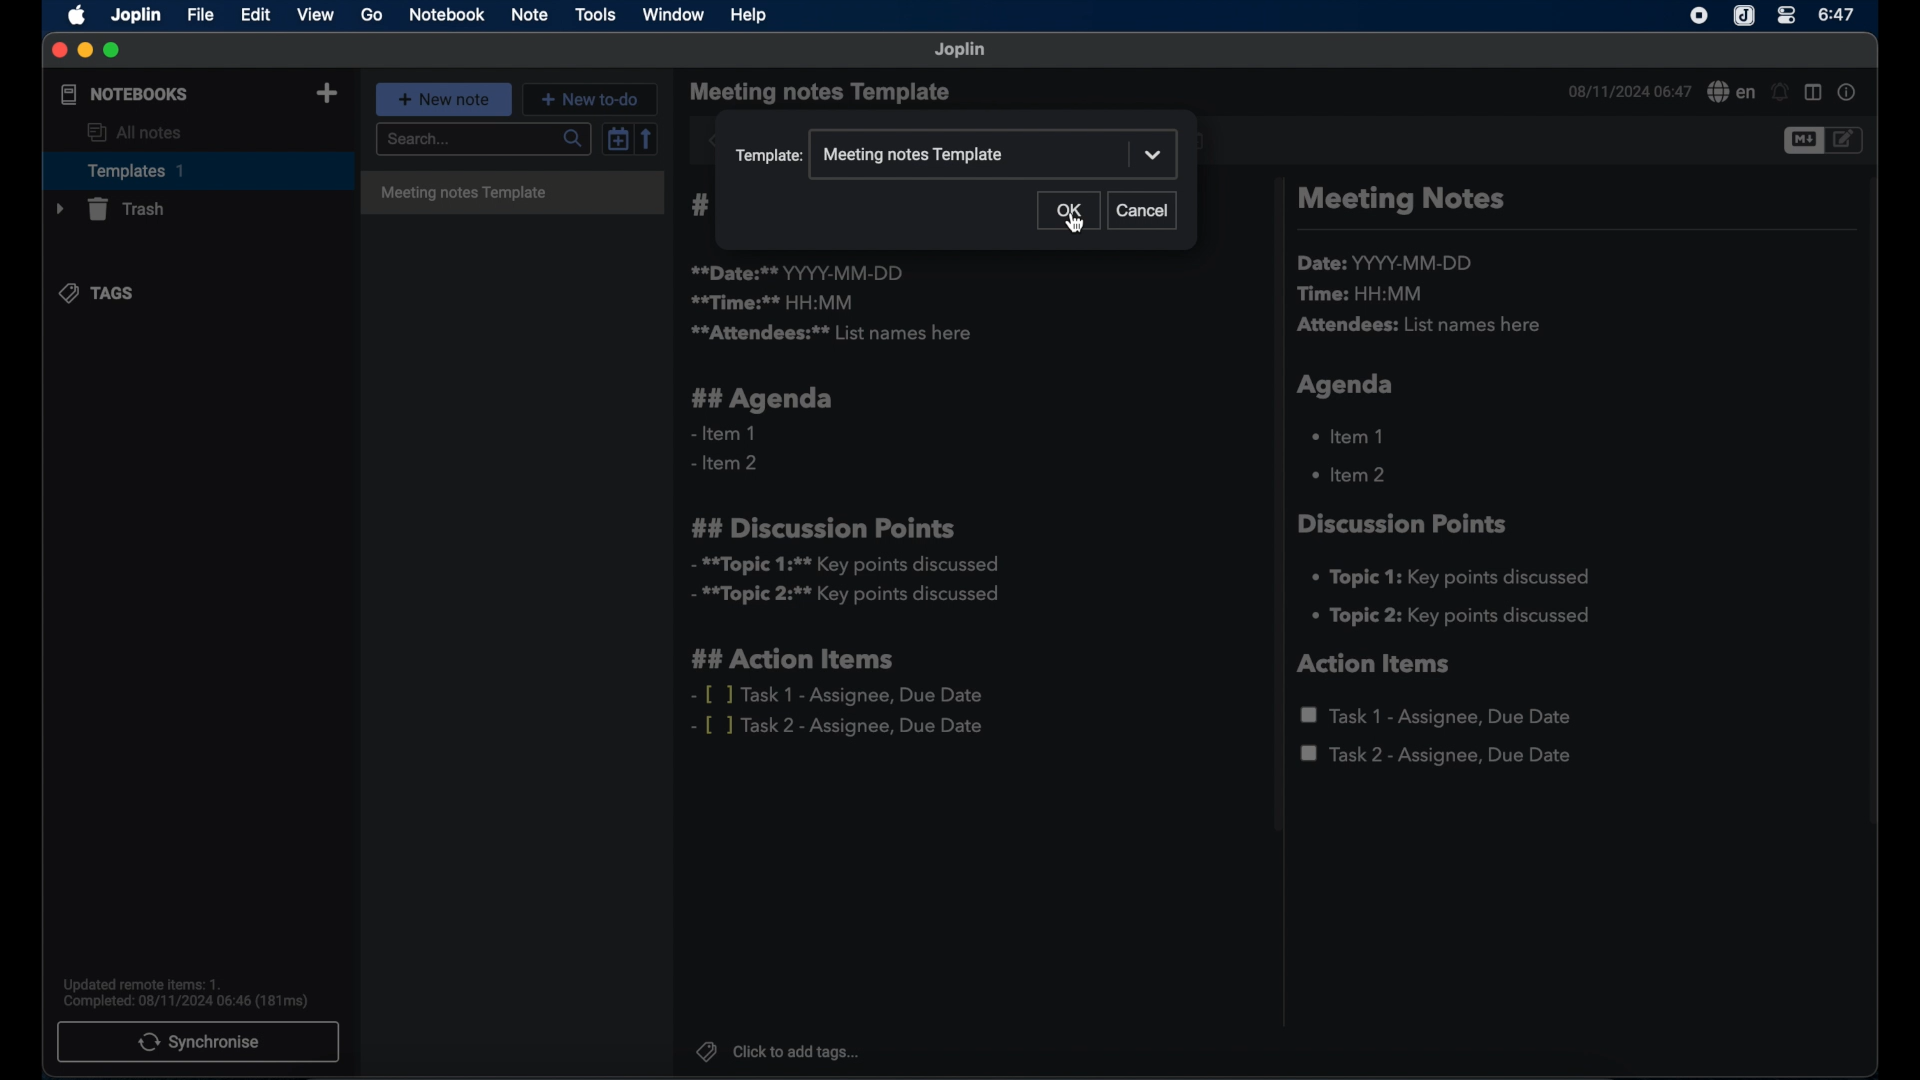  Describe the element at coordinates (1779, 92) in the screenshot. I see `set alarm` at that location.